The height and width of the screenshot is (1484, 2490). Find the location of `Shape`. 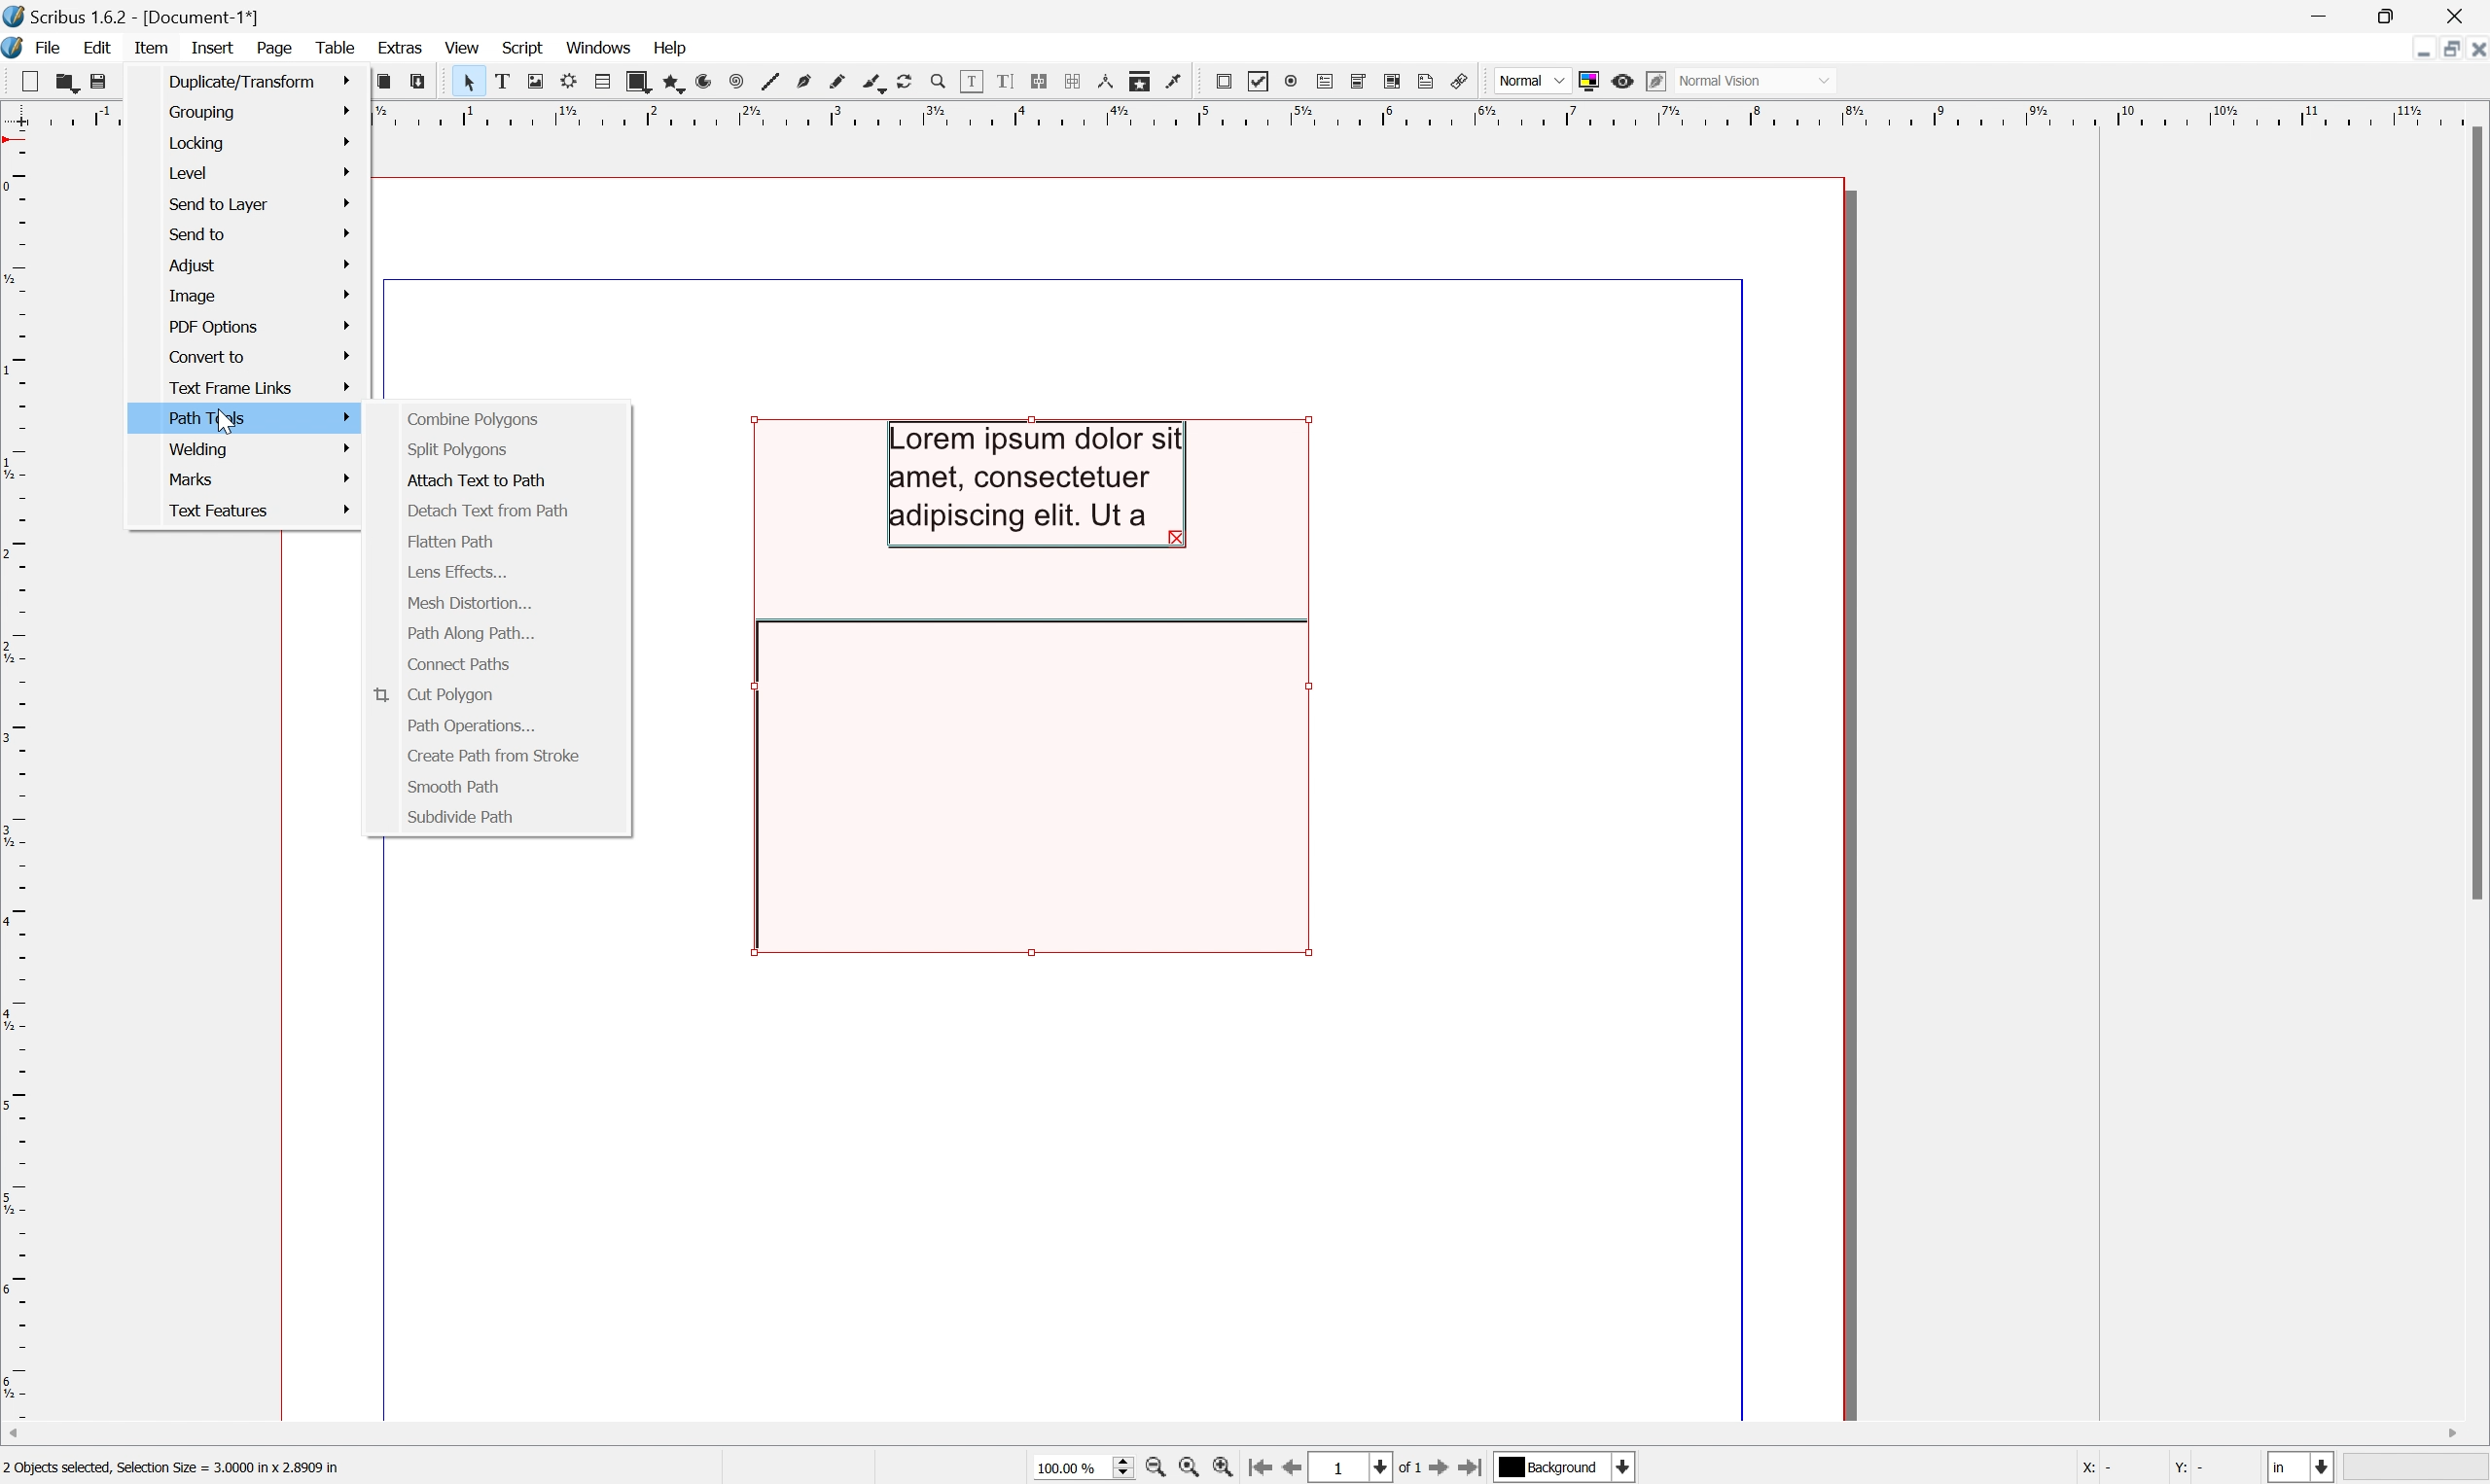

Shape is located at coordinates (638, 78).